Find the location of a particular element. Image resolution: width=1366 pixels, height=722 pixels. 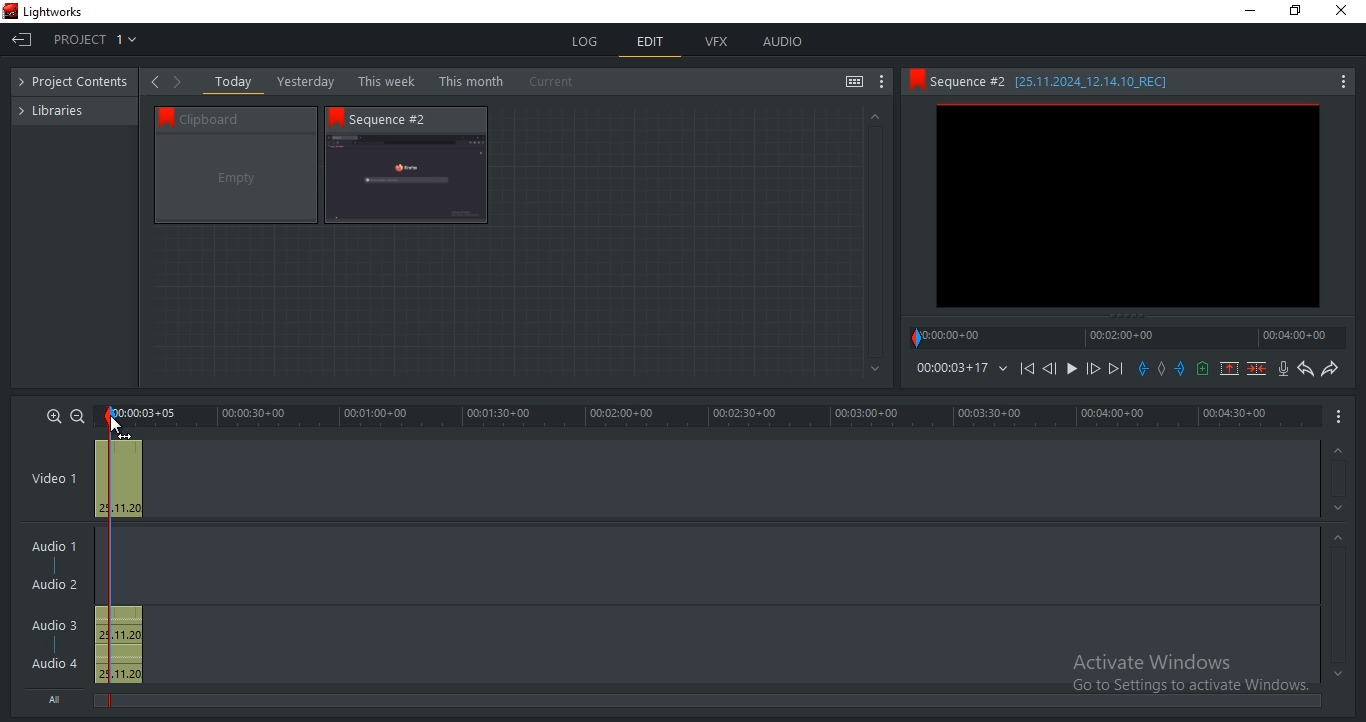

Clipboard is located at coordinates (245, 118).